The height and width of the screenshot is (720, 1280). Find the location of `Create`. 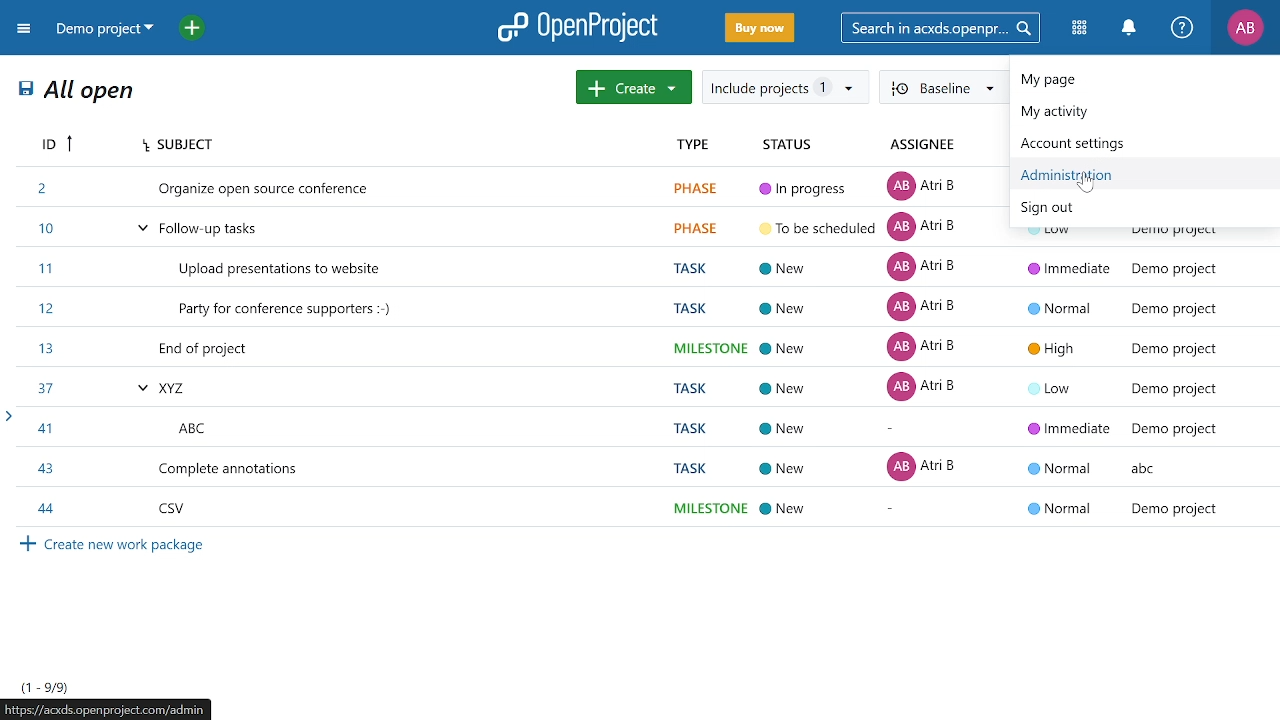

Create is located at coordinates (634, 87).